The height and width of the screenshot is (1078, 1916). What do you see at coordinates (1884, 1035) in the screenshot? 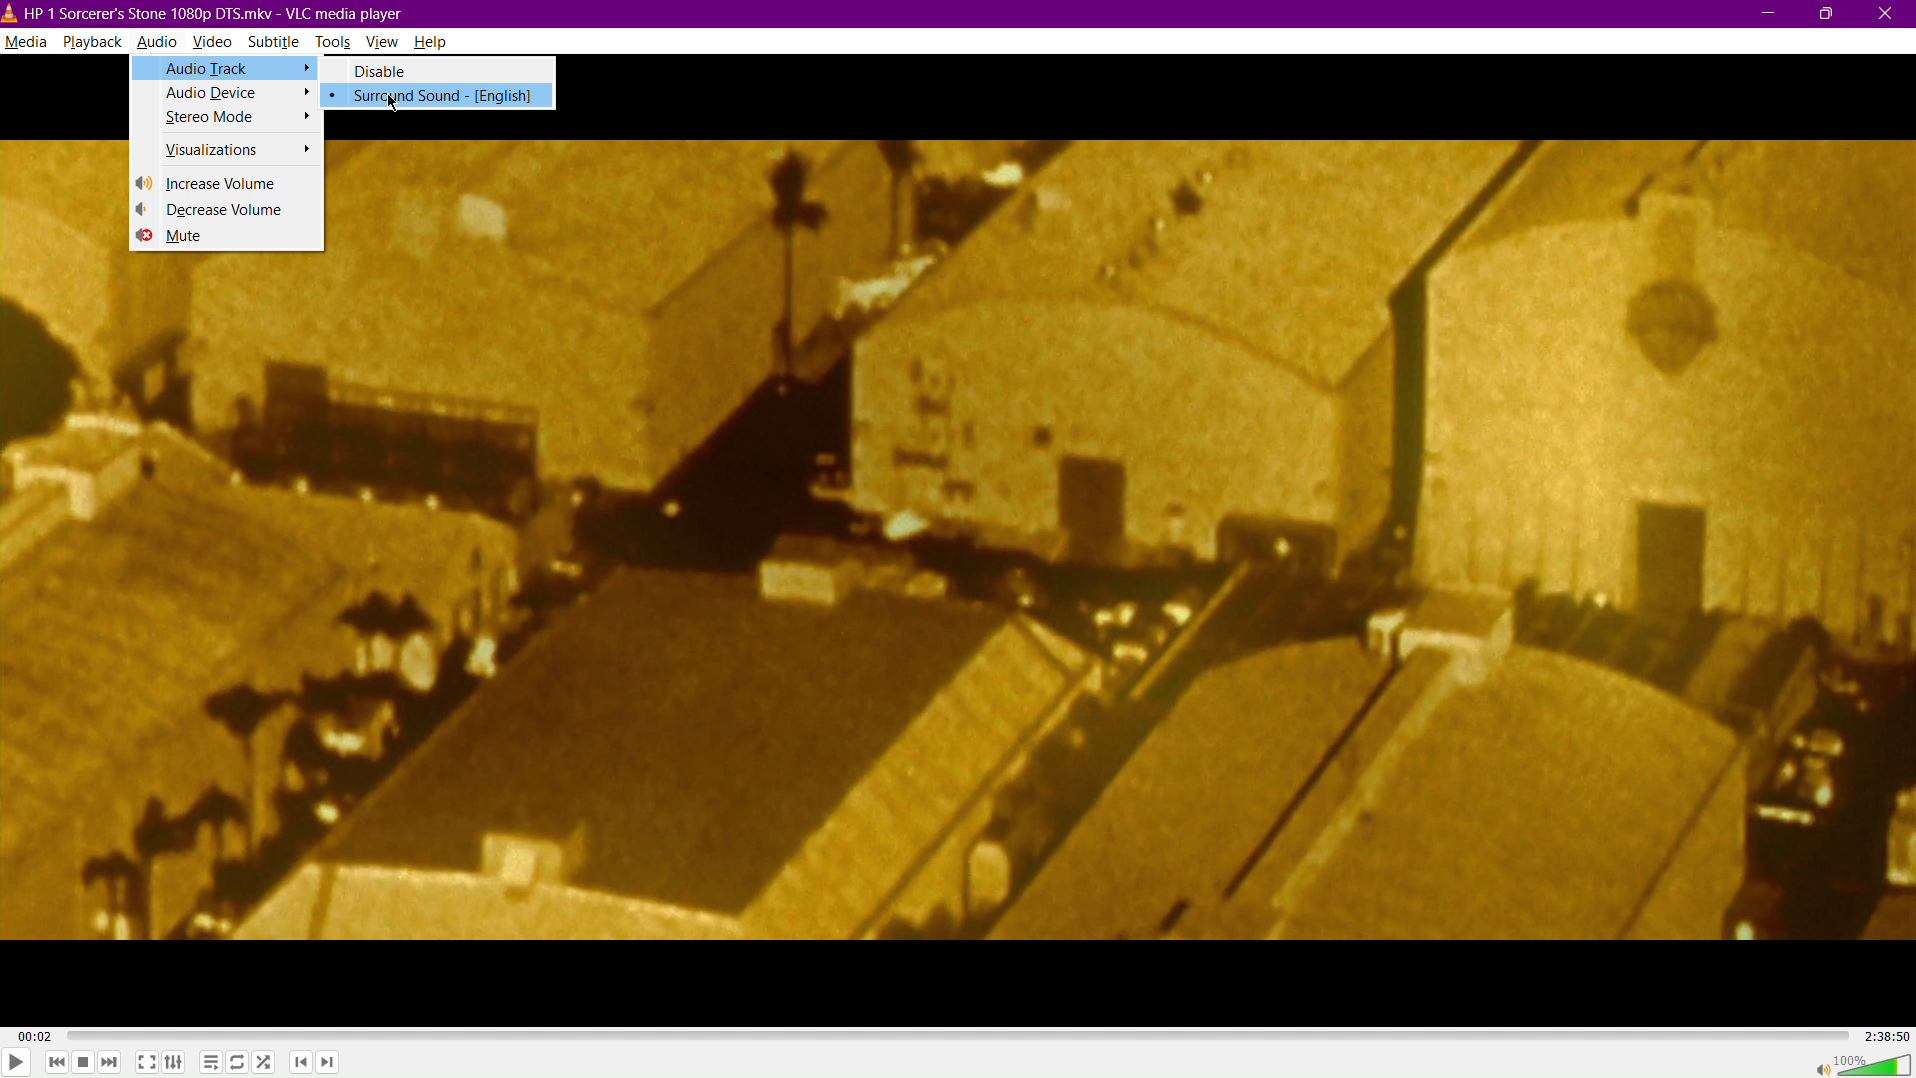
I see `2:38:50` at bounding box center [1884, 1035].